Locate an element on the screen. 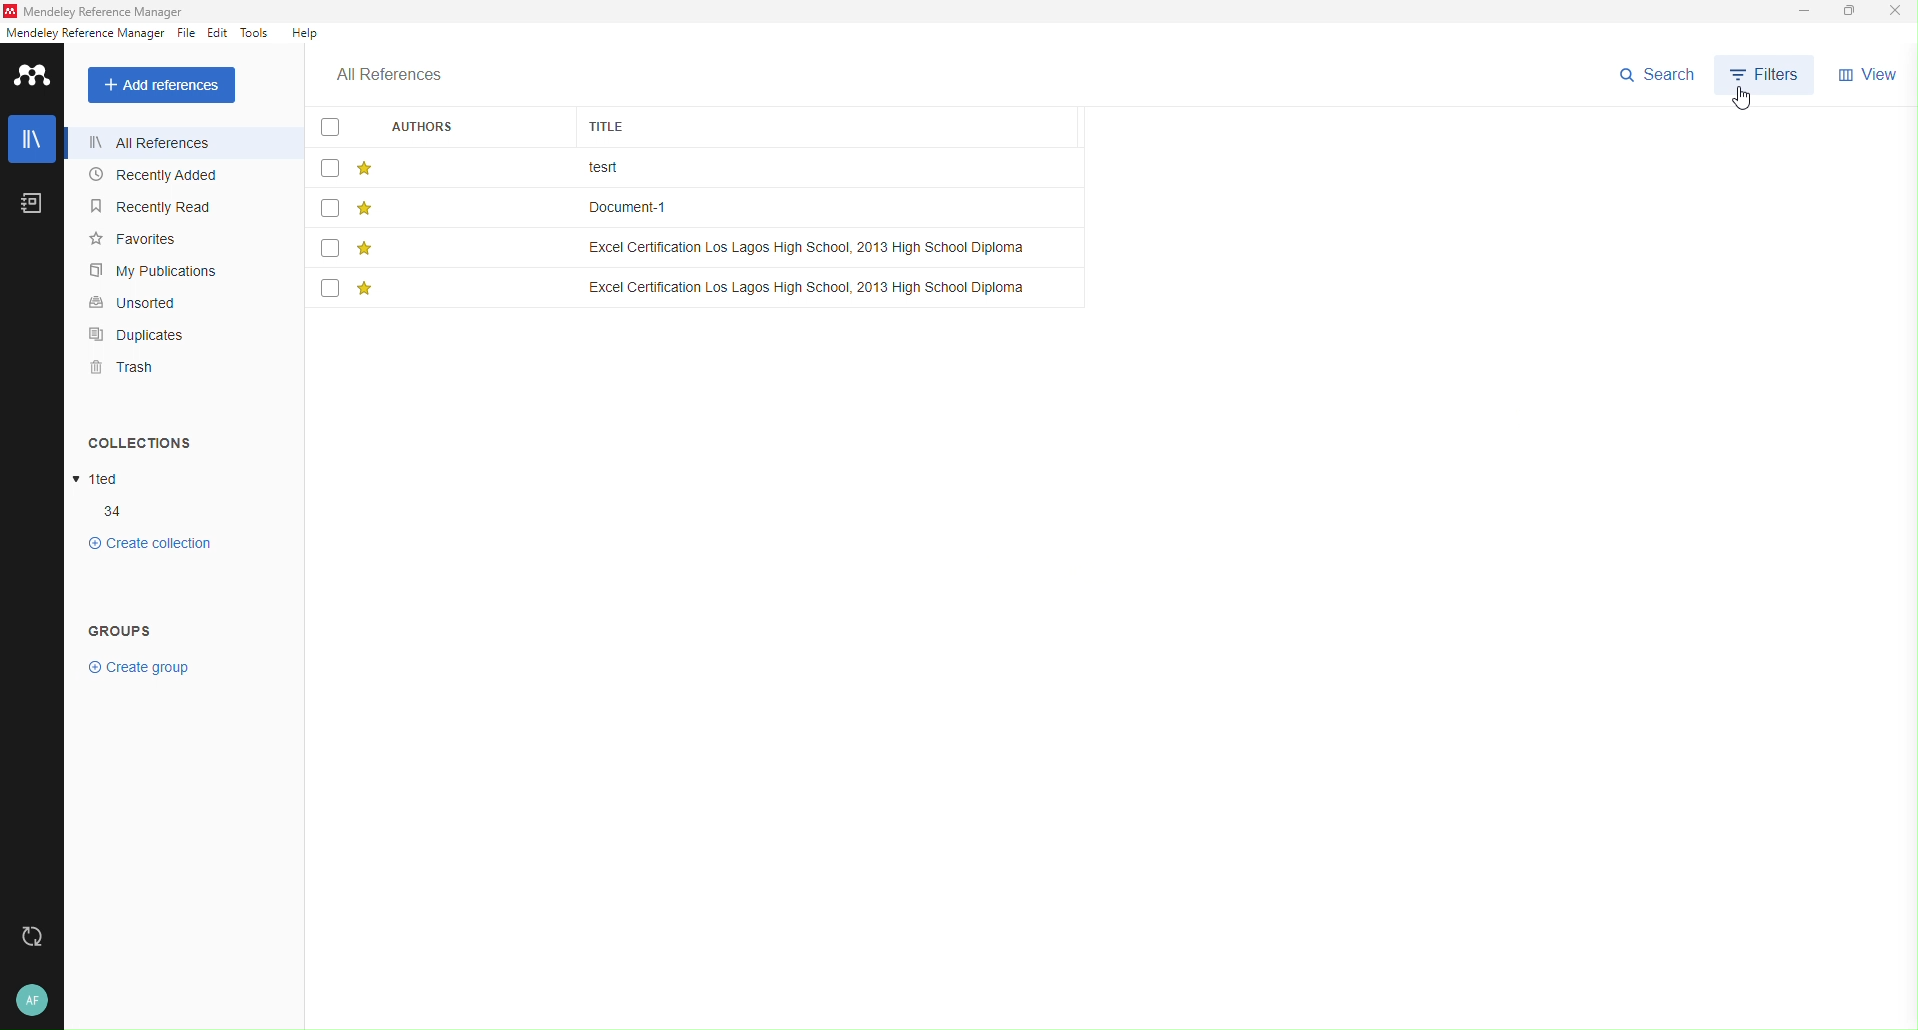 The width and height of the screenshot is (1918, 1030). Recently Added is located at coordinates (163, 177).